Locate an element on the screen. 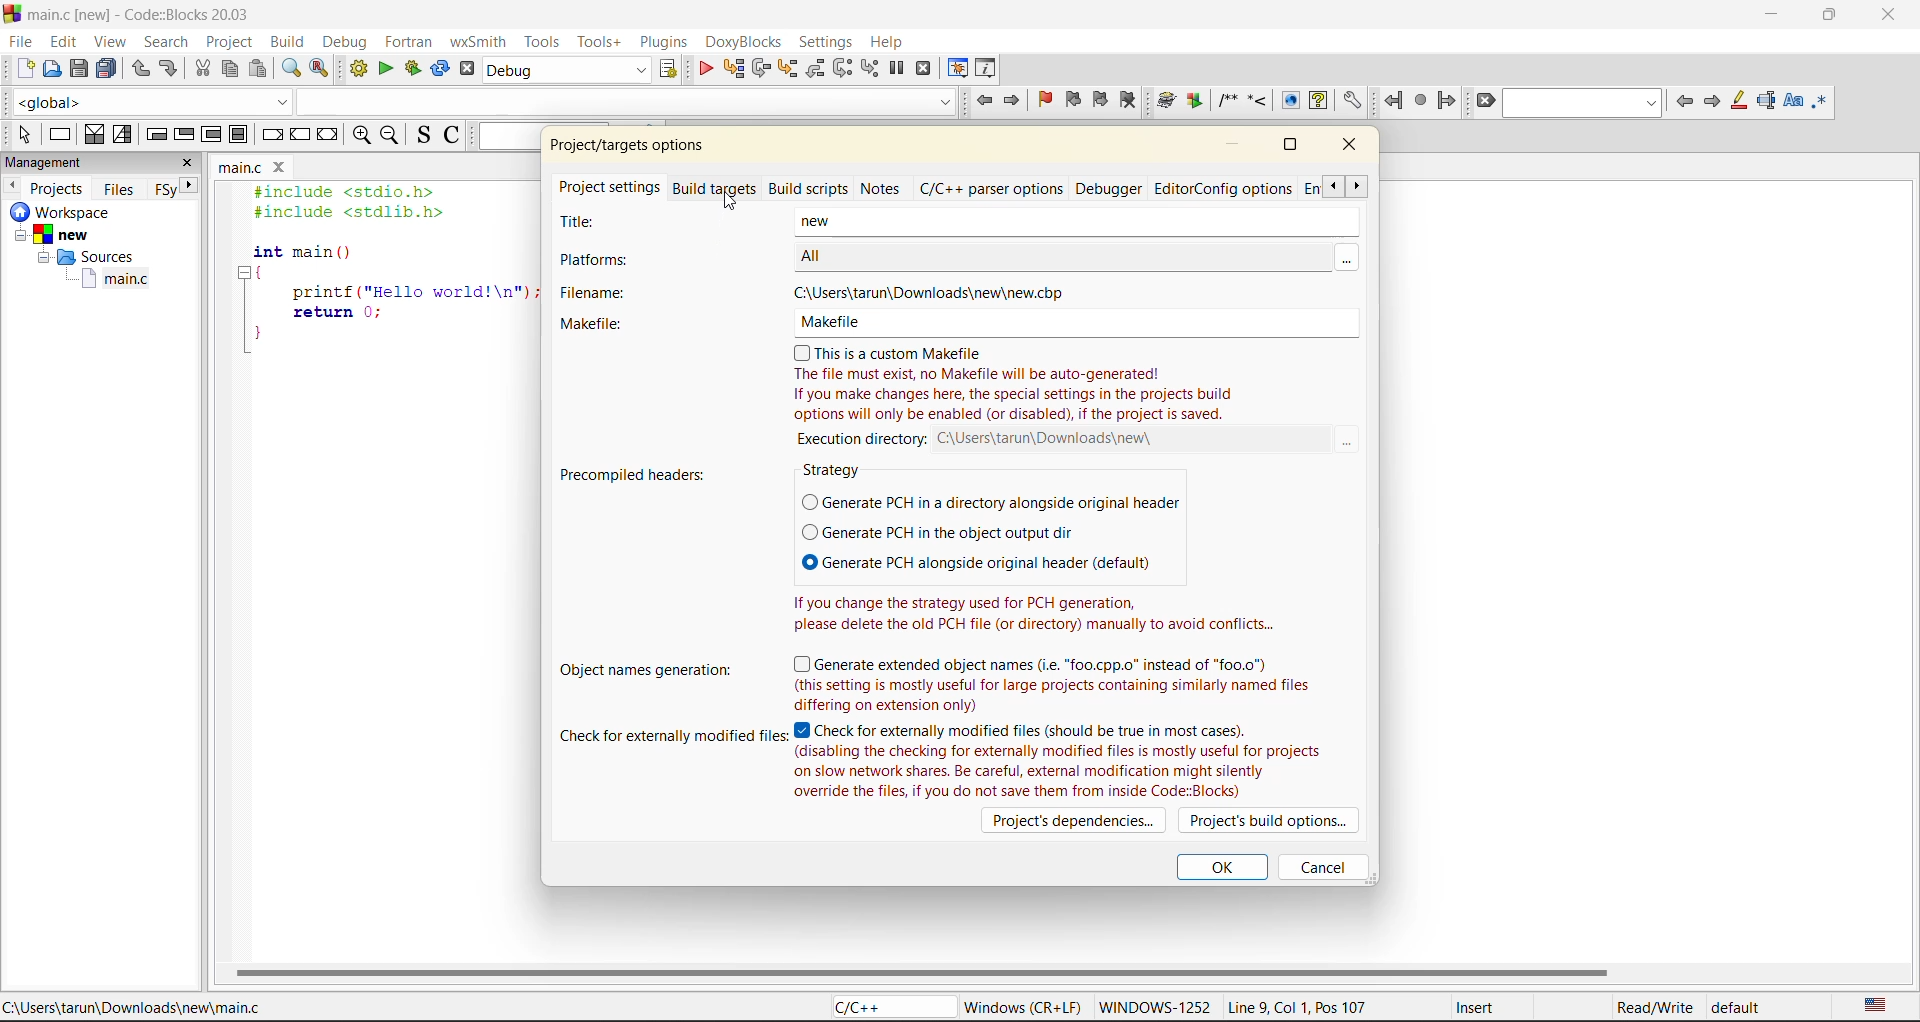 The width and height of the screenshot is (1920, 1022). Windows (CR + LF) is located at coordinates (1024, 1006).